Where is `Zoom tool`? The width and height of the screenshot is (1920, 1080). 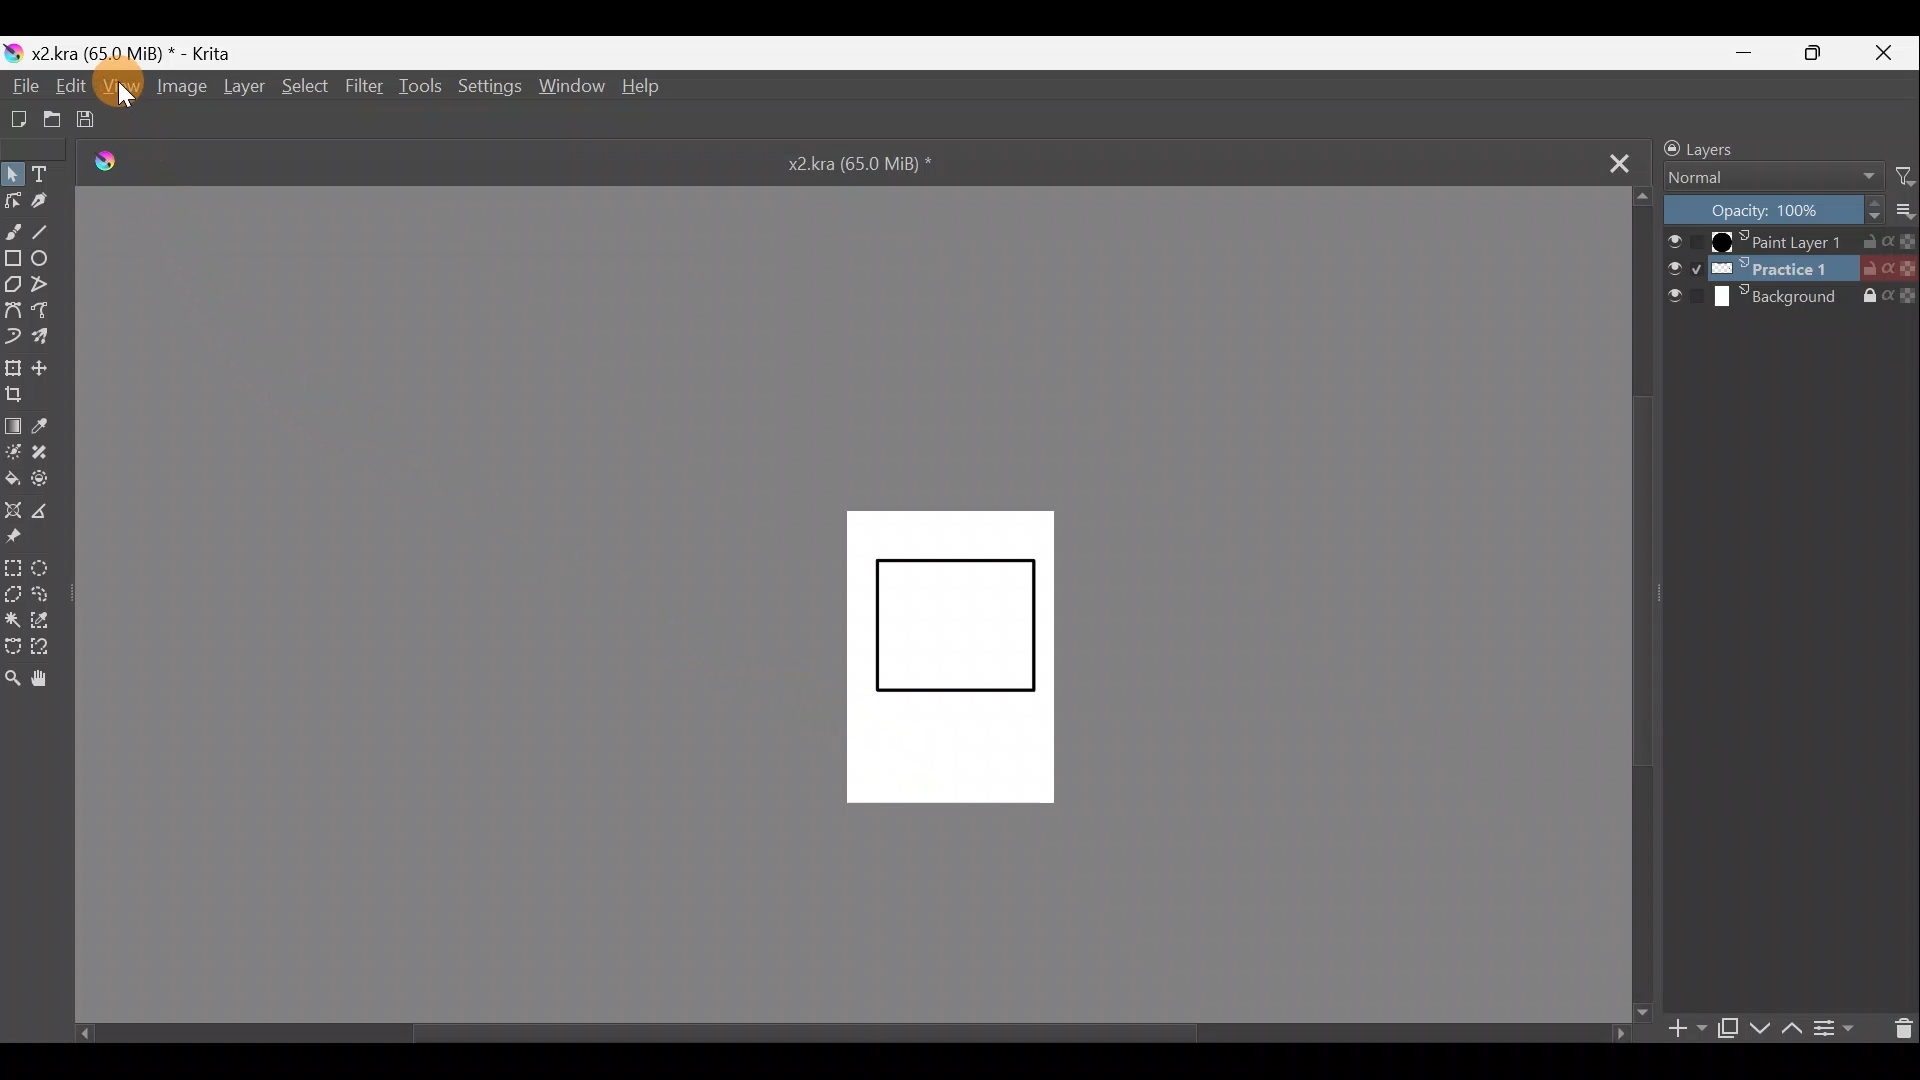
Zoom tool is located at coordinates (12, 680).